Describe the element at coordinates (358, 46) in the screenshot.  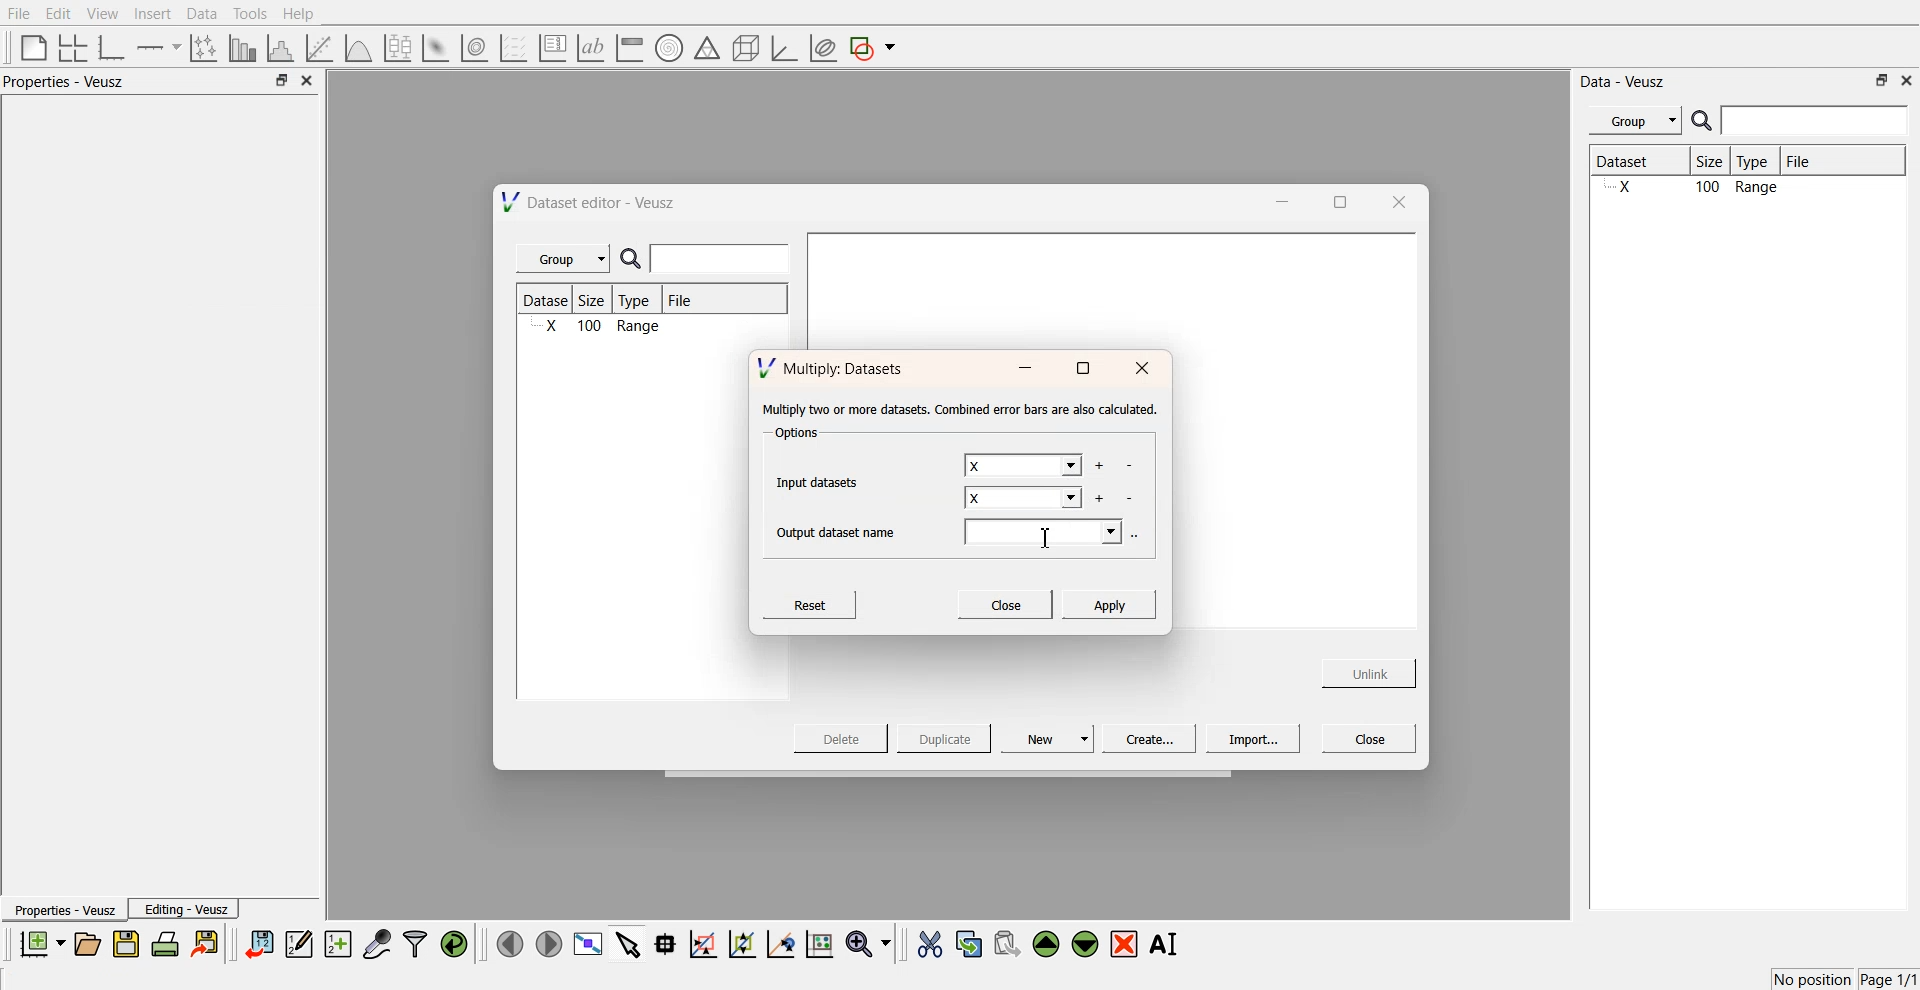
I see `plot a function on a graph` at that location.